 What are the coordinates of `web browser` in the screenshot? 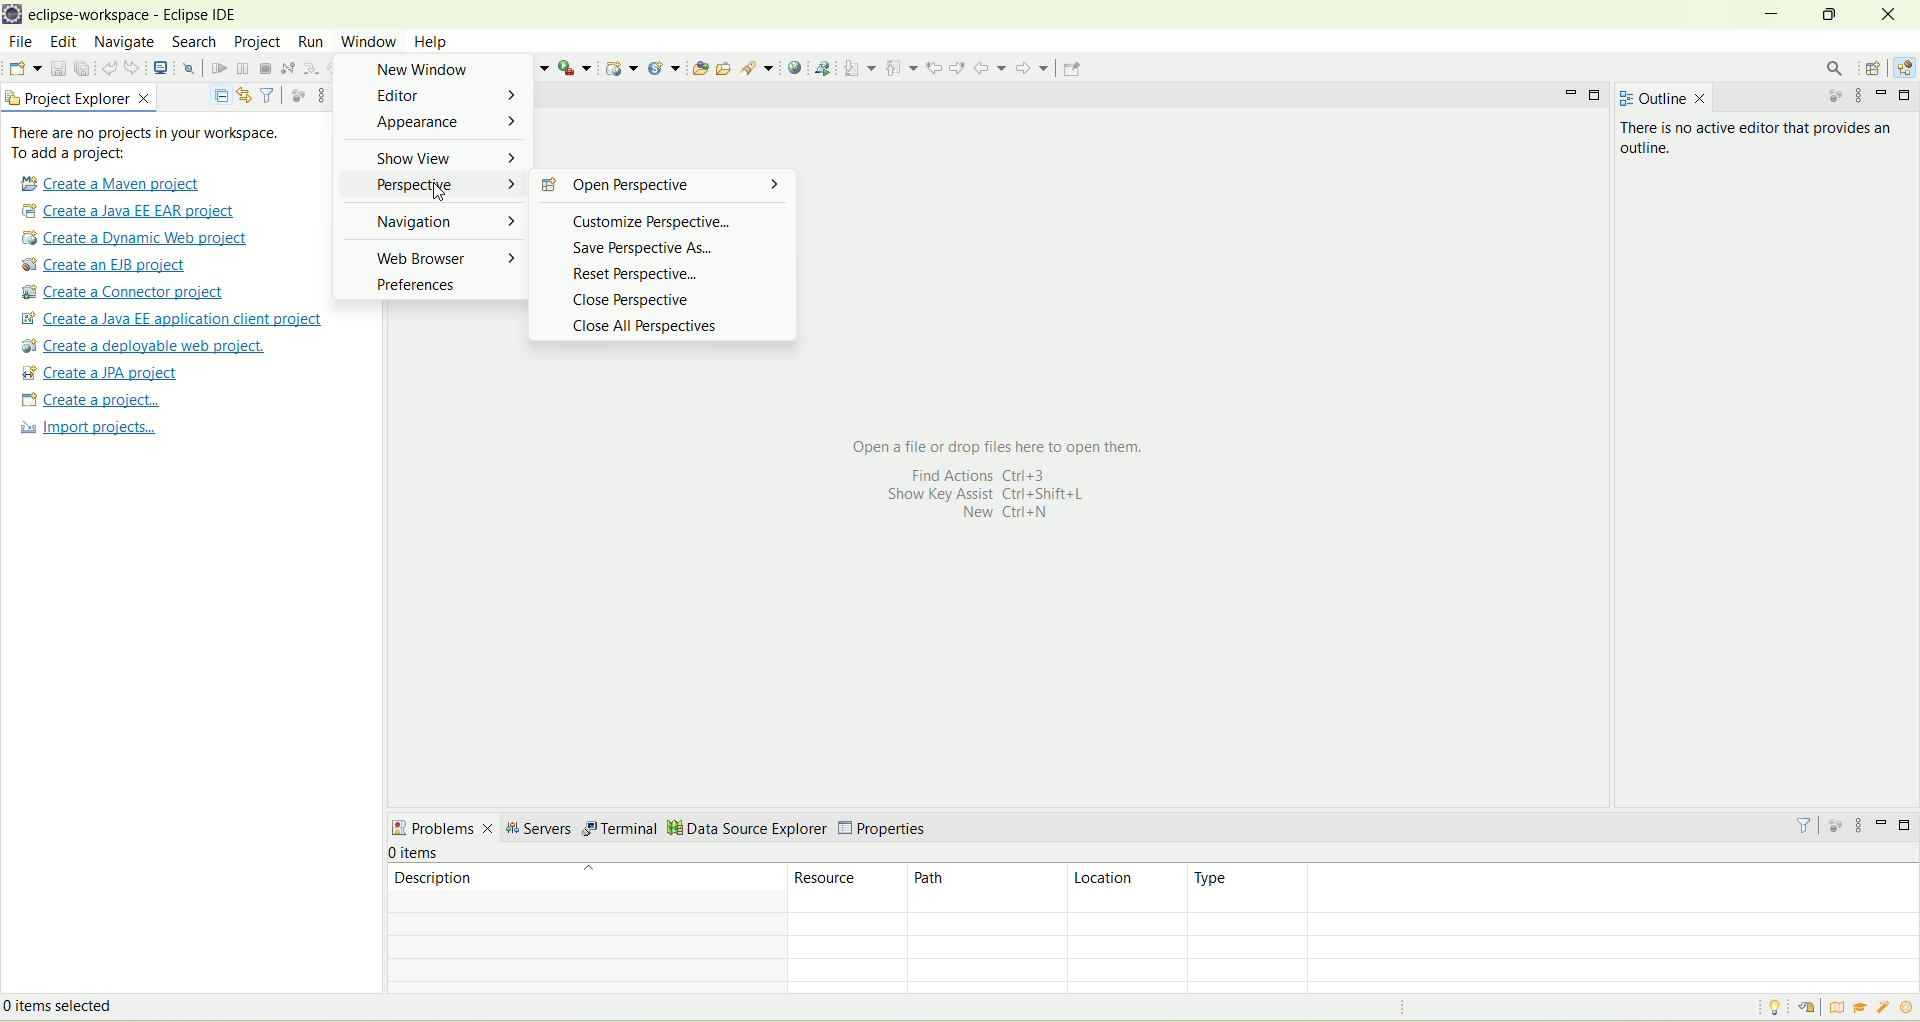 It's located at (441, 257).